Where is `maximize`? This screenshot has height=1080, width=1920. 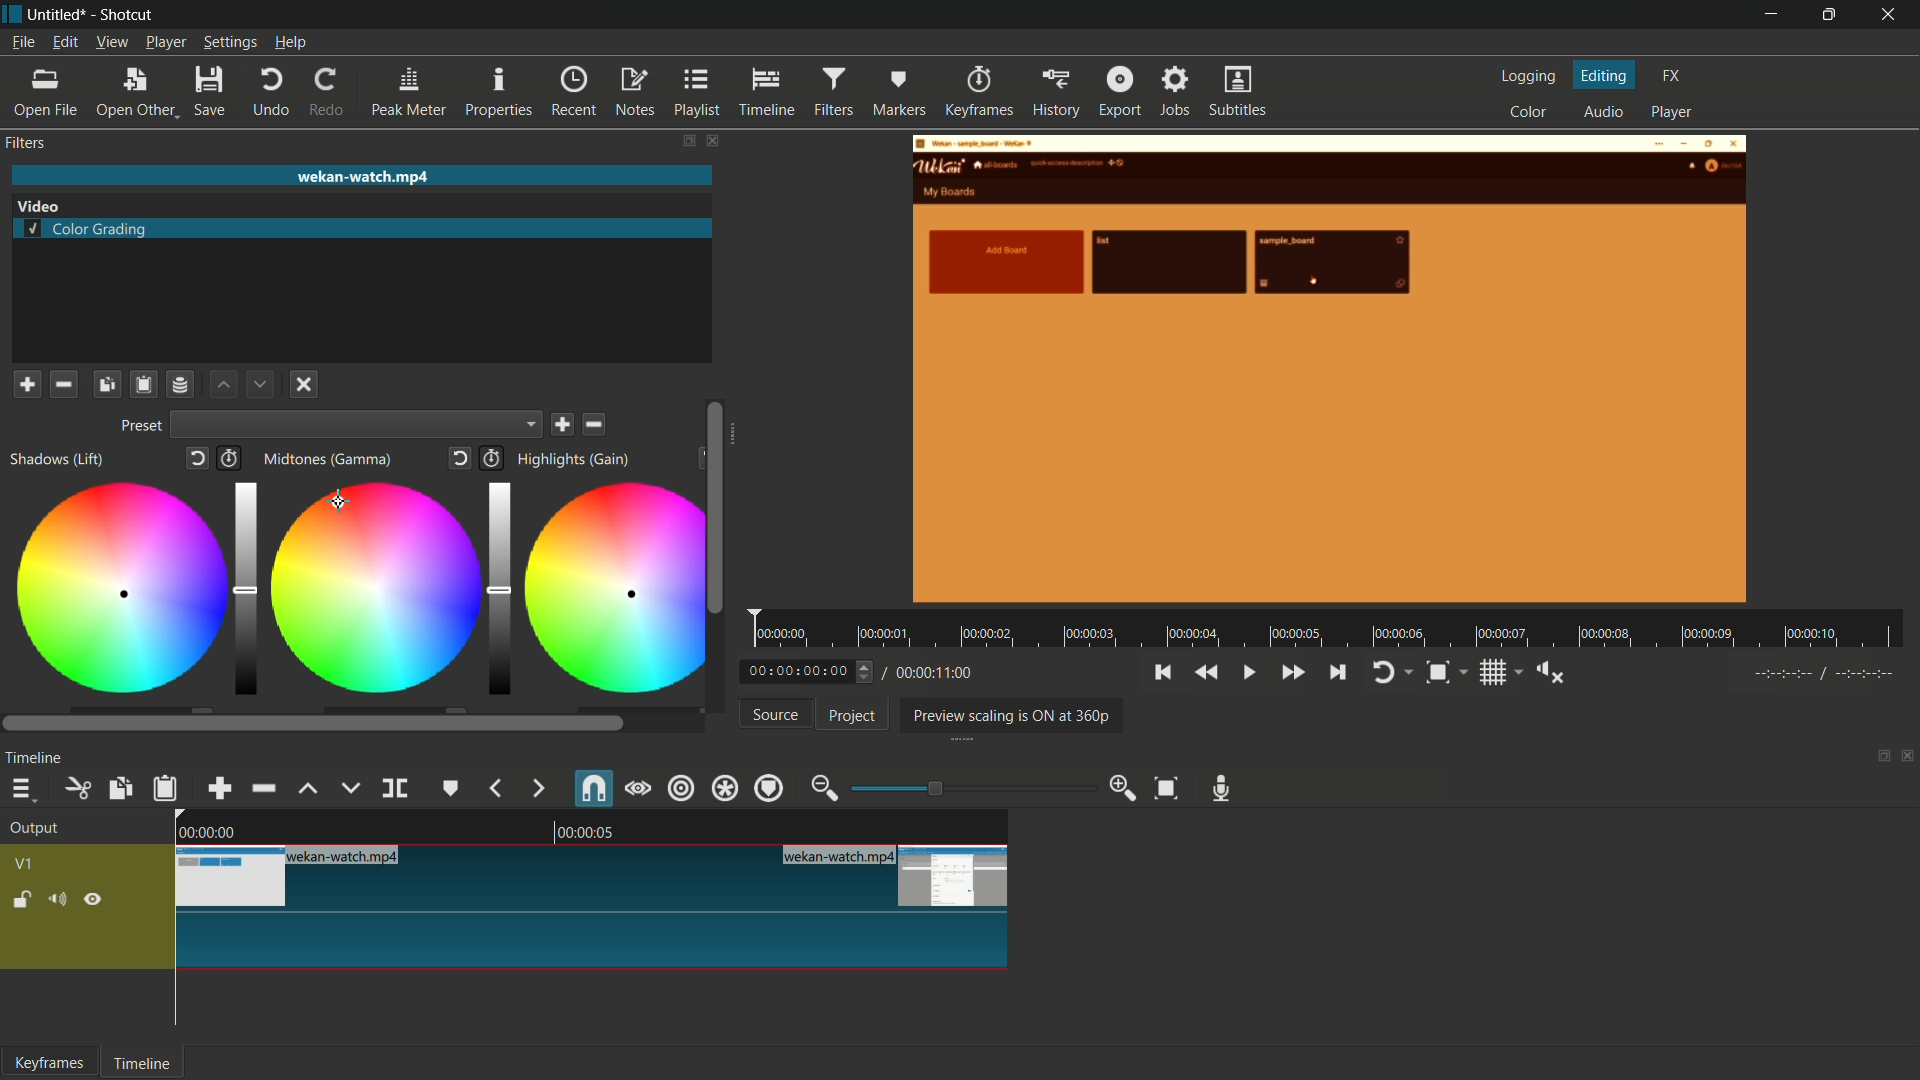
maximize is located at coordinates (1831, 15).